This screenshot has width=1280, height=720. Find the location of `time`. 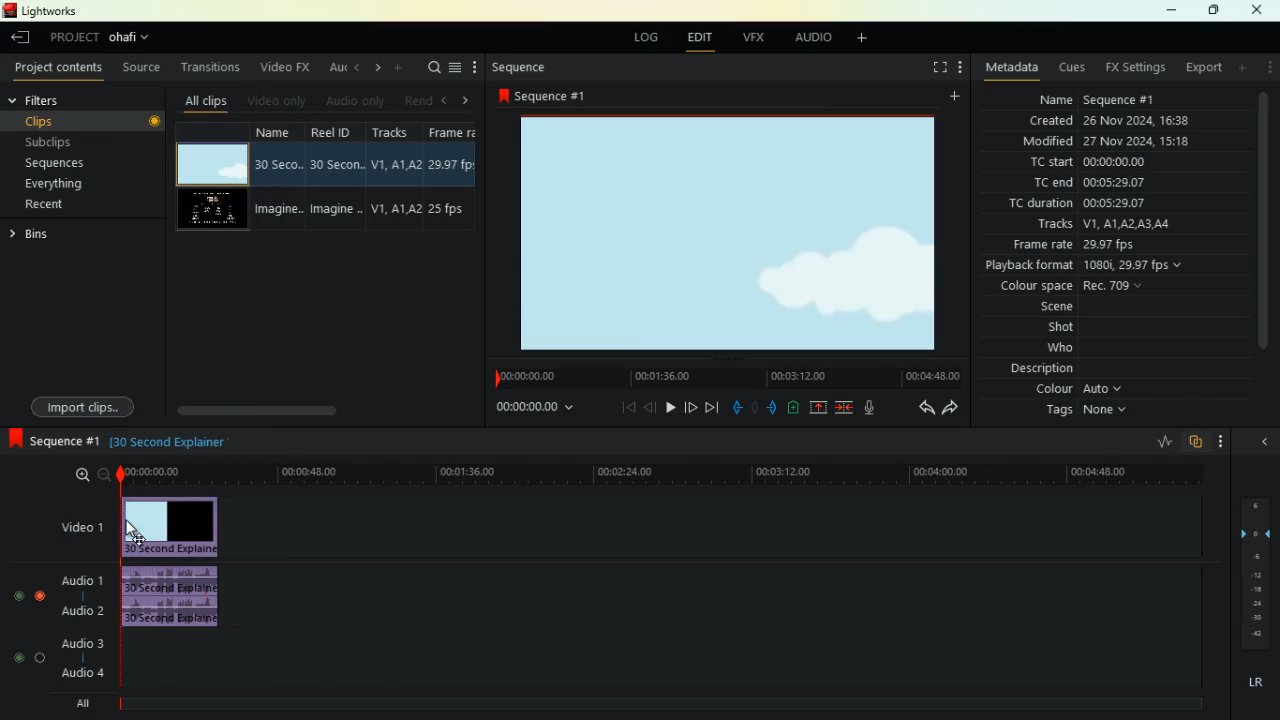

time is located at coordinates (527, 408).